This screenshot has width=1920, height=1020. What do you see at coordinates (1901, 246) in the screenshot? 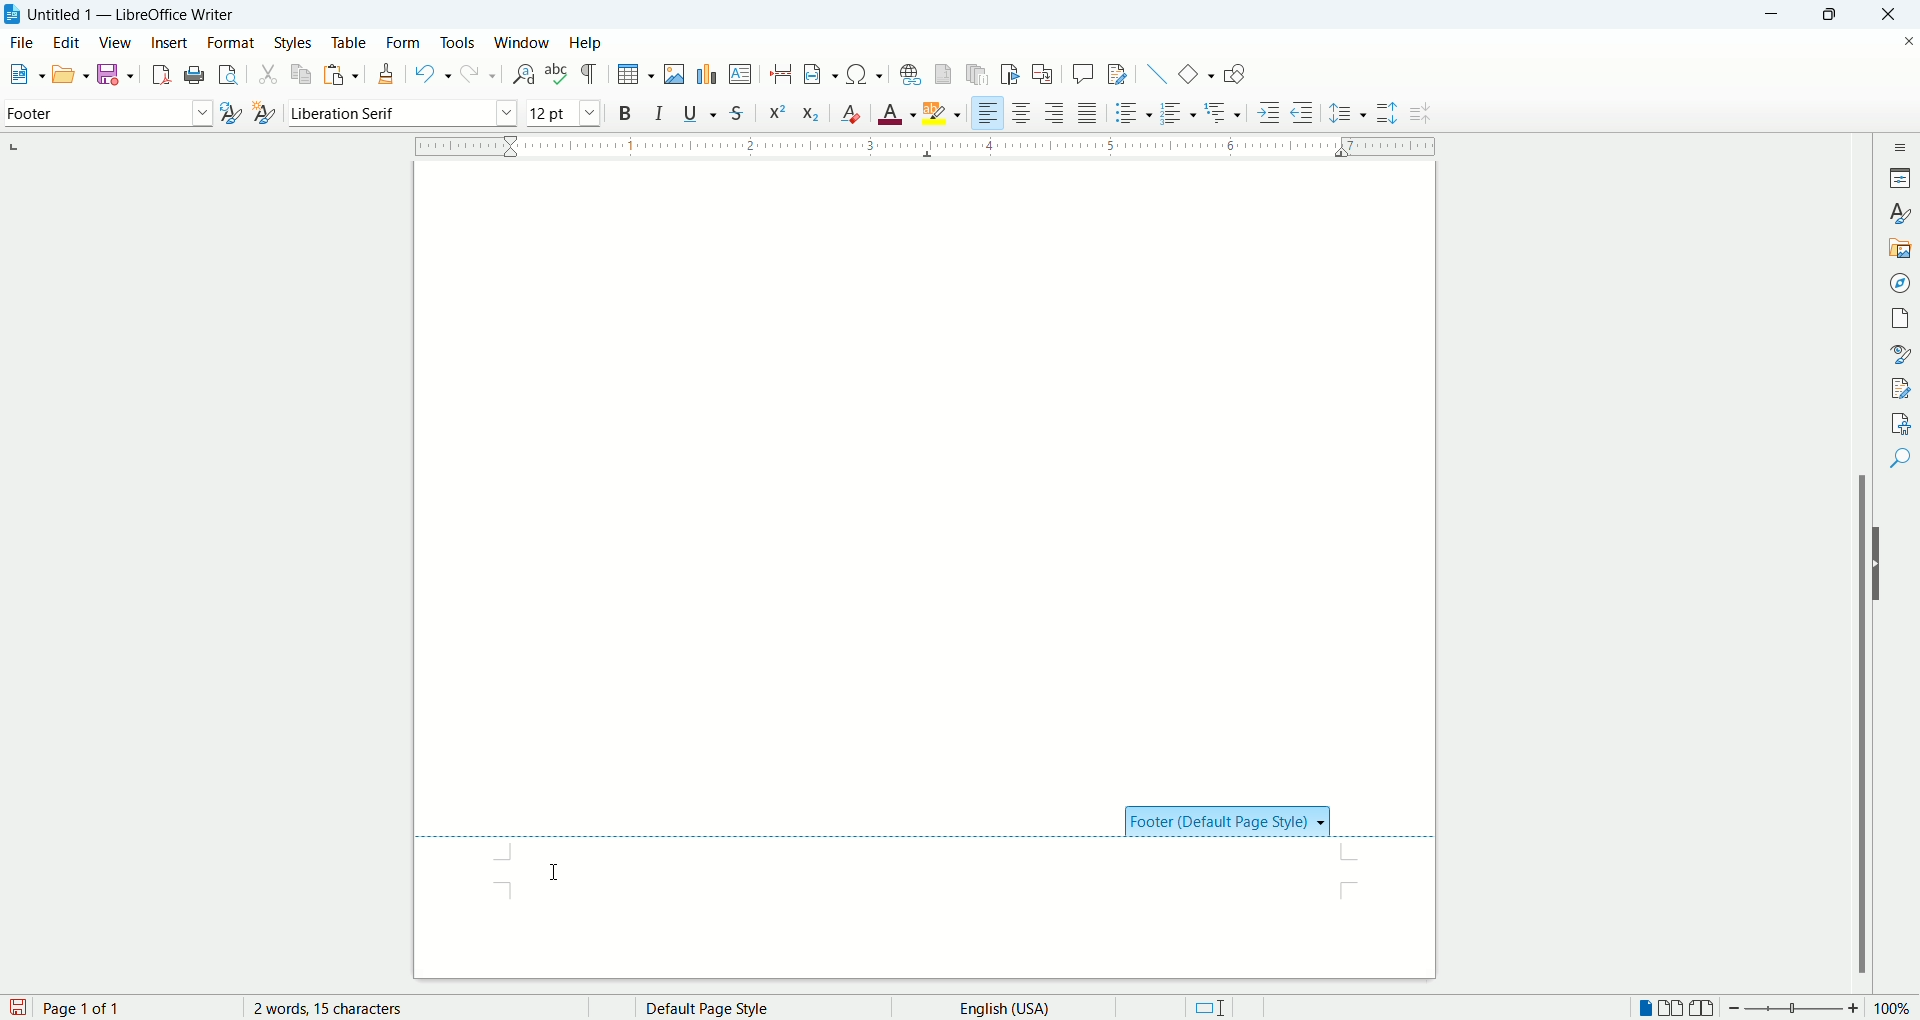
I see `gallery` at bounding box center [1901, 246].